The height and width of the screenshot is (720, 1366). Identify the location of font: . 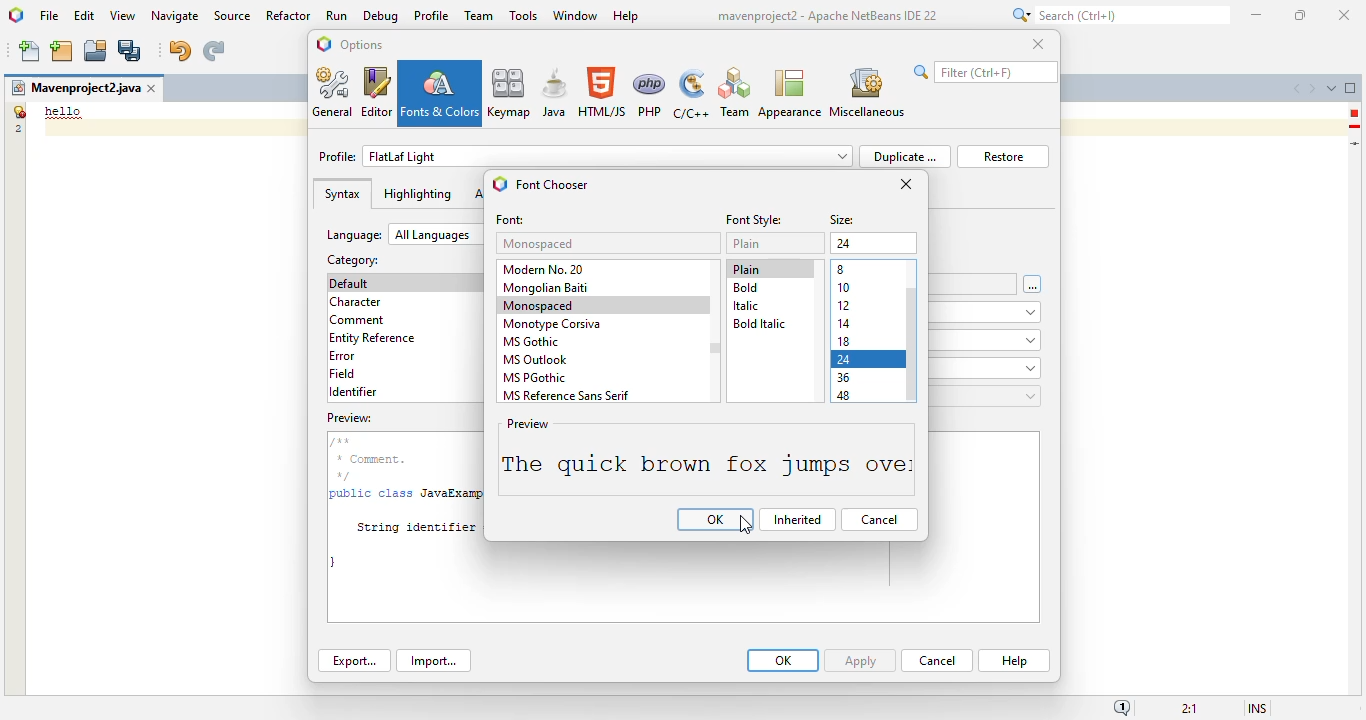
(511, 220).